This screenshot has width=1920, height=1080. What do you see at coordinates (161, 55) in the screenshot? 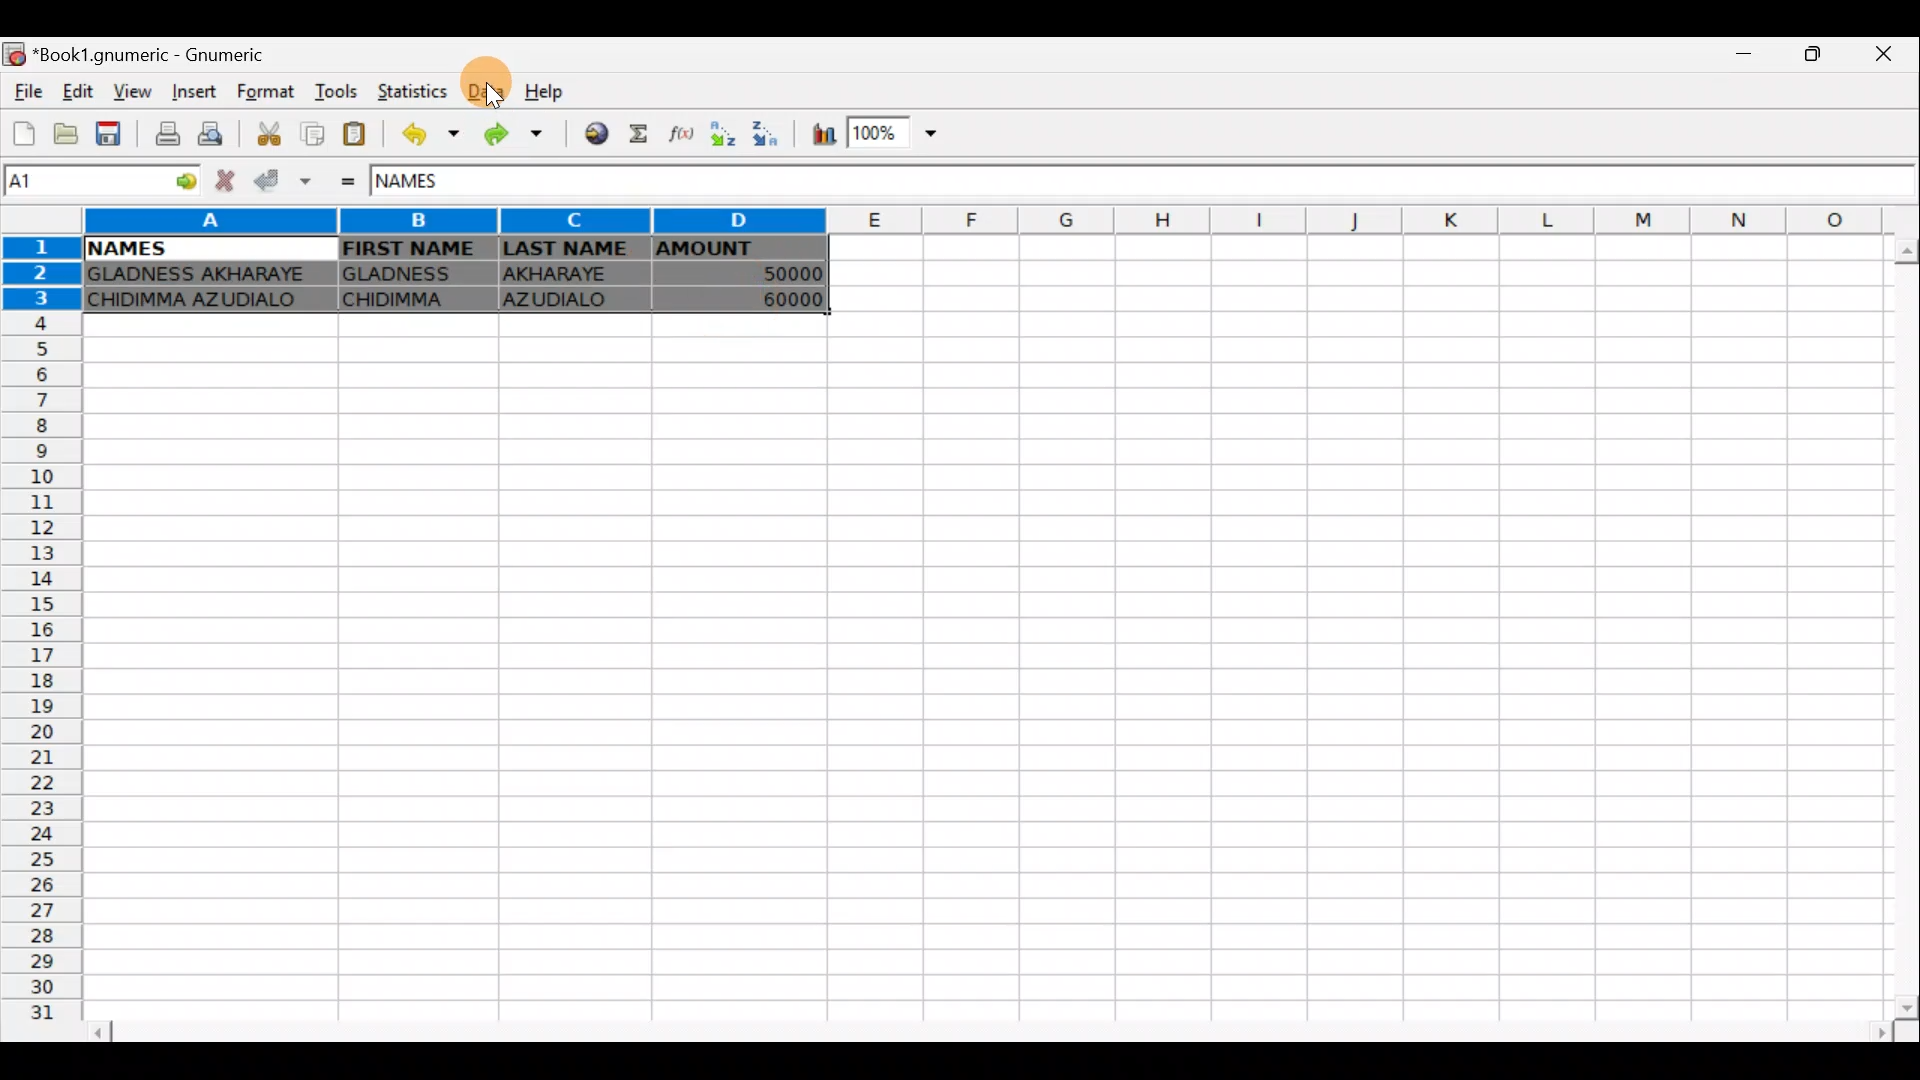
I see `*Book1.gnumeric - Gnumeric` at bounding box center [161, 55].